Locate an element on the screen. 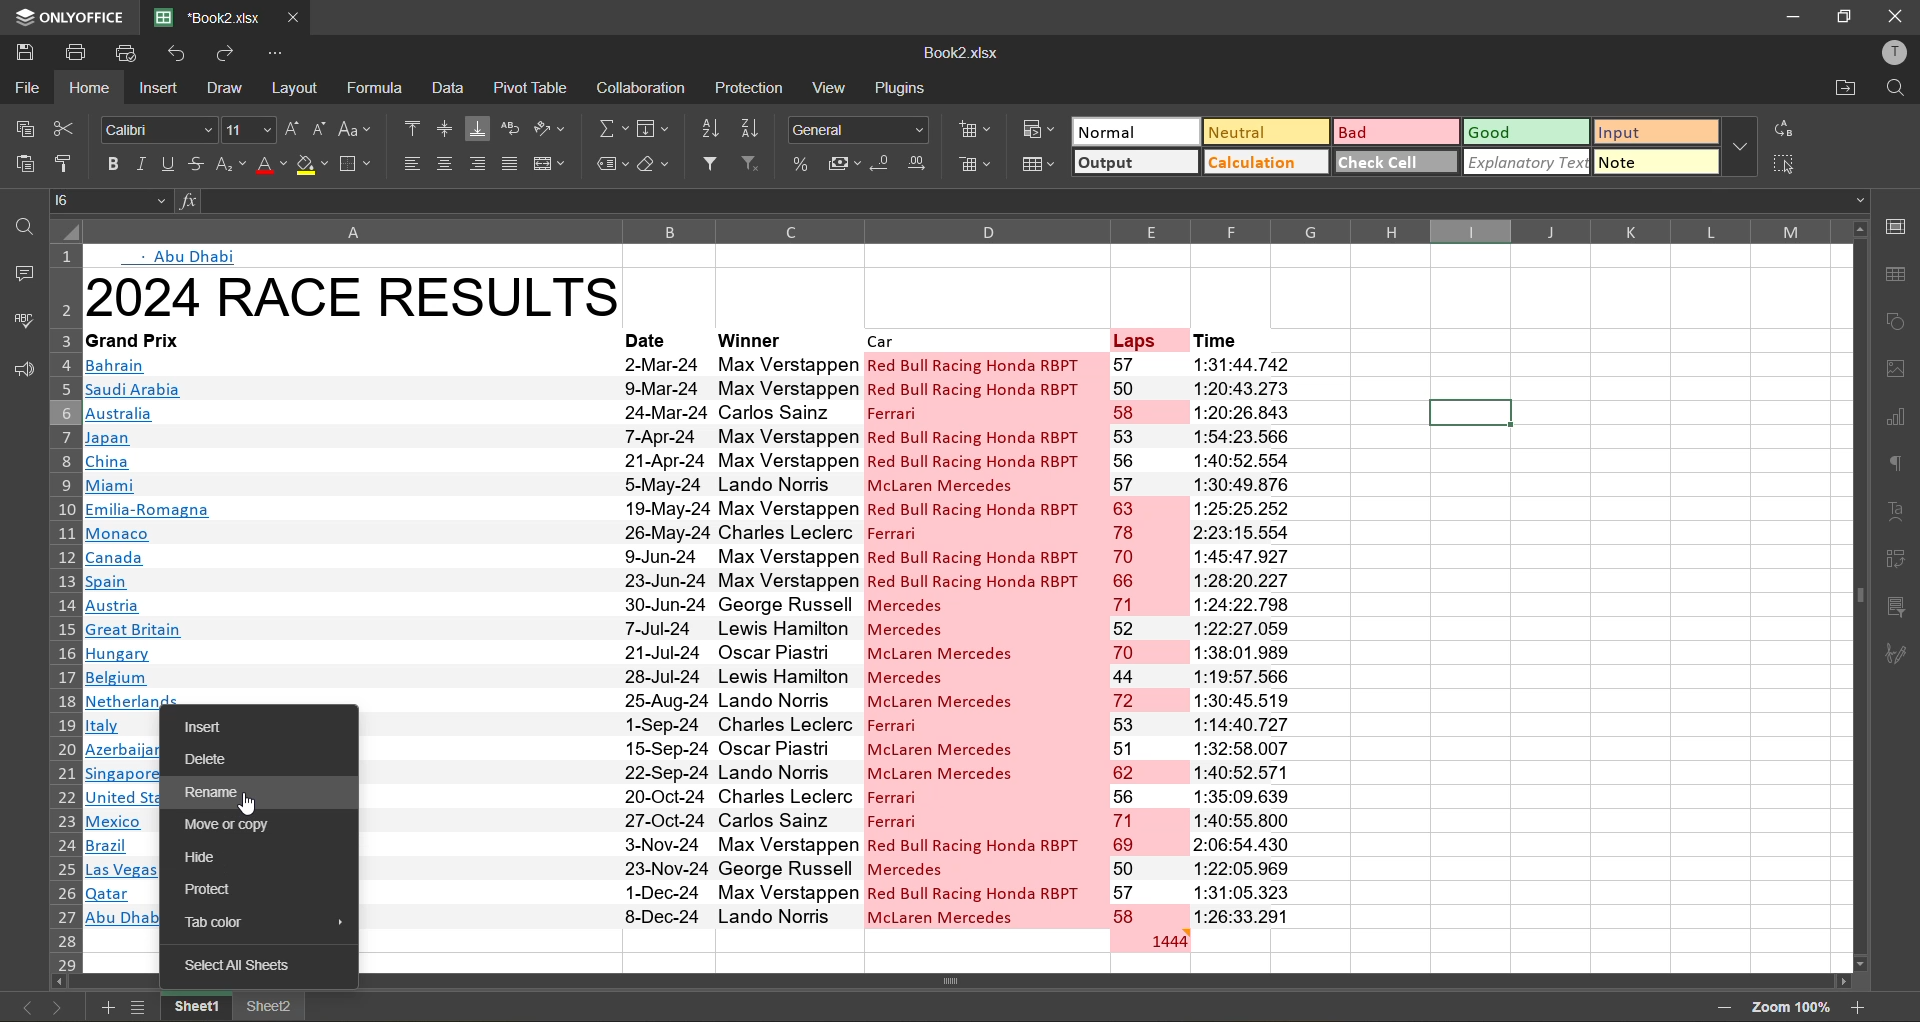 This screenshot has height=1022, width=1920. align middle  is located at coordinates (448, 128).